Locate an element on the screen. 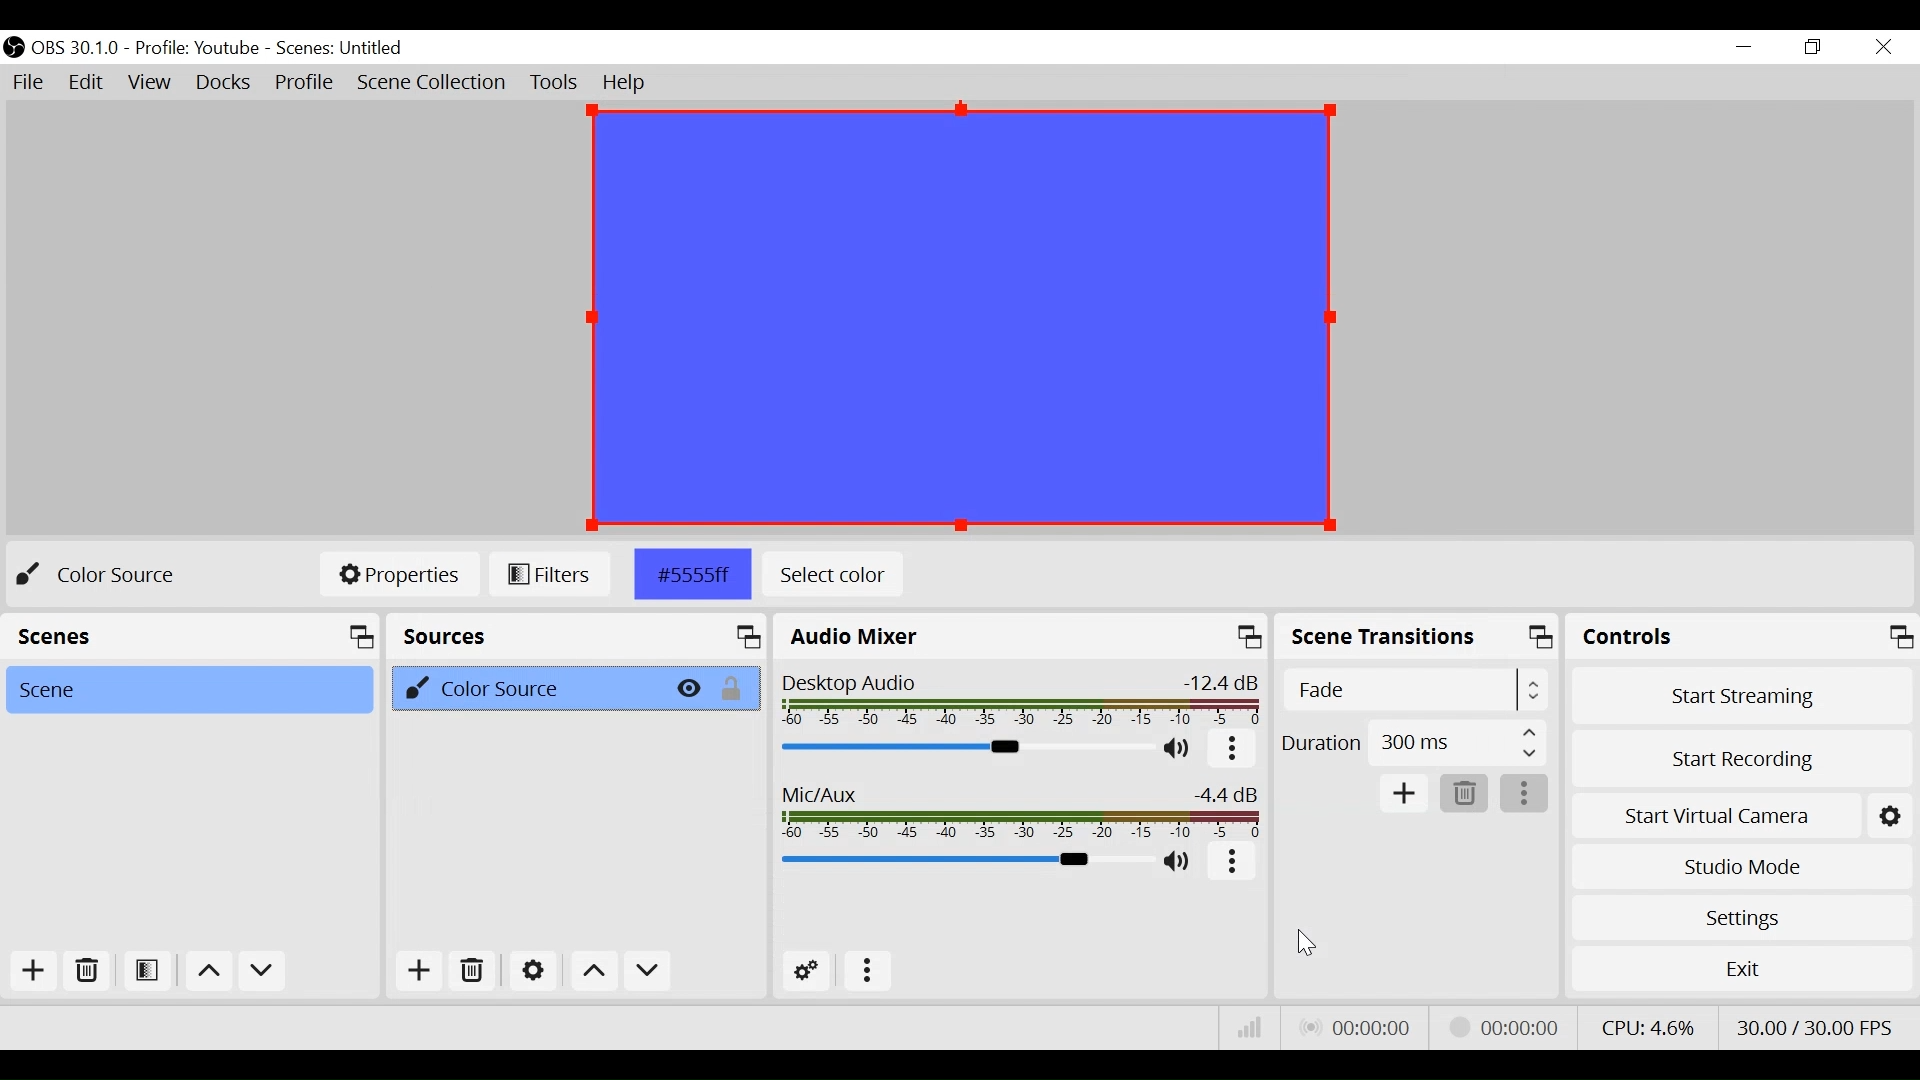 This screenshot has height=1080, width=1920. Delete is located at coordinates (473, 971).